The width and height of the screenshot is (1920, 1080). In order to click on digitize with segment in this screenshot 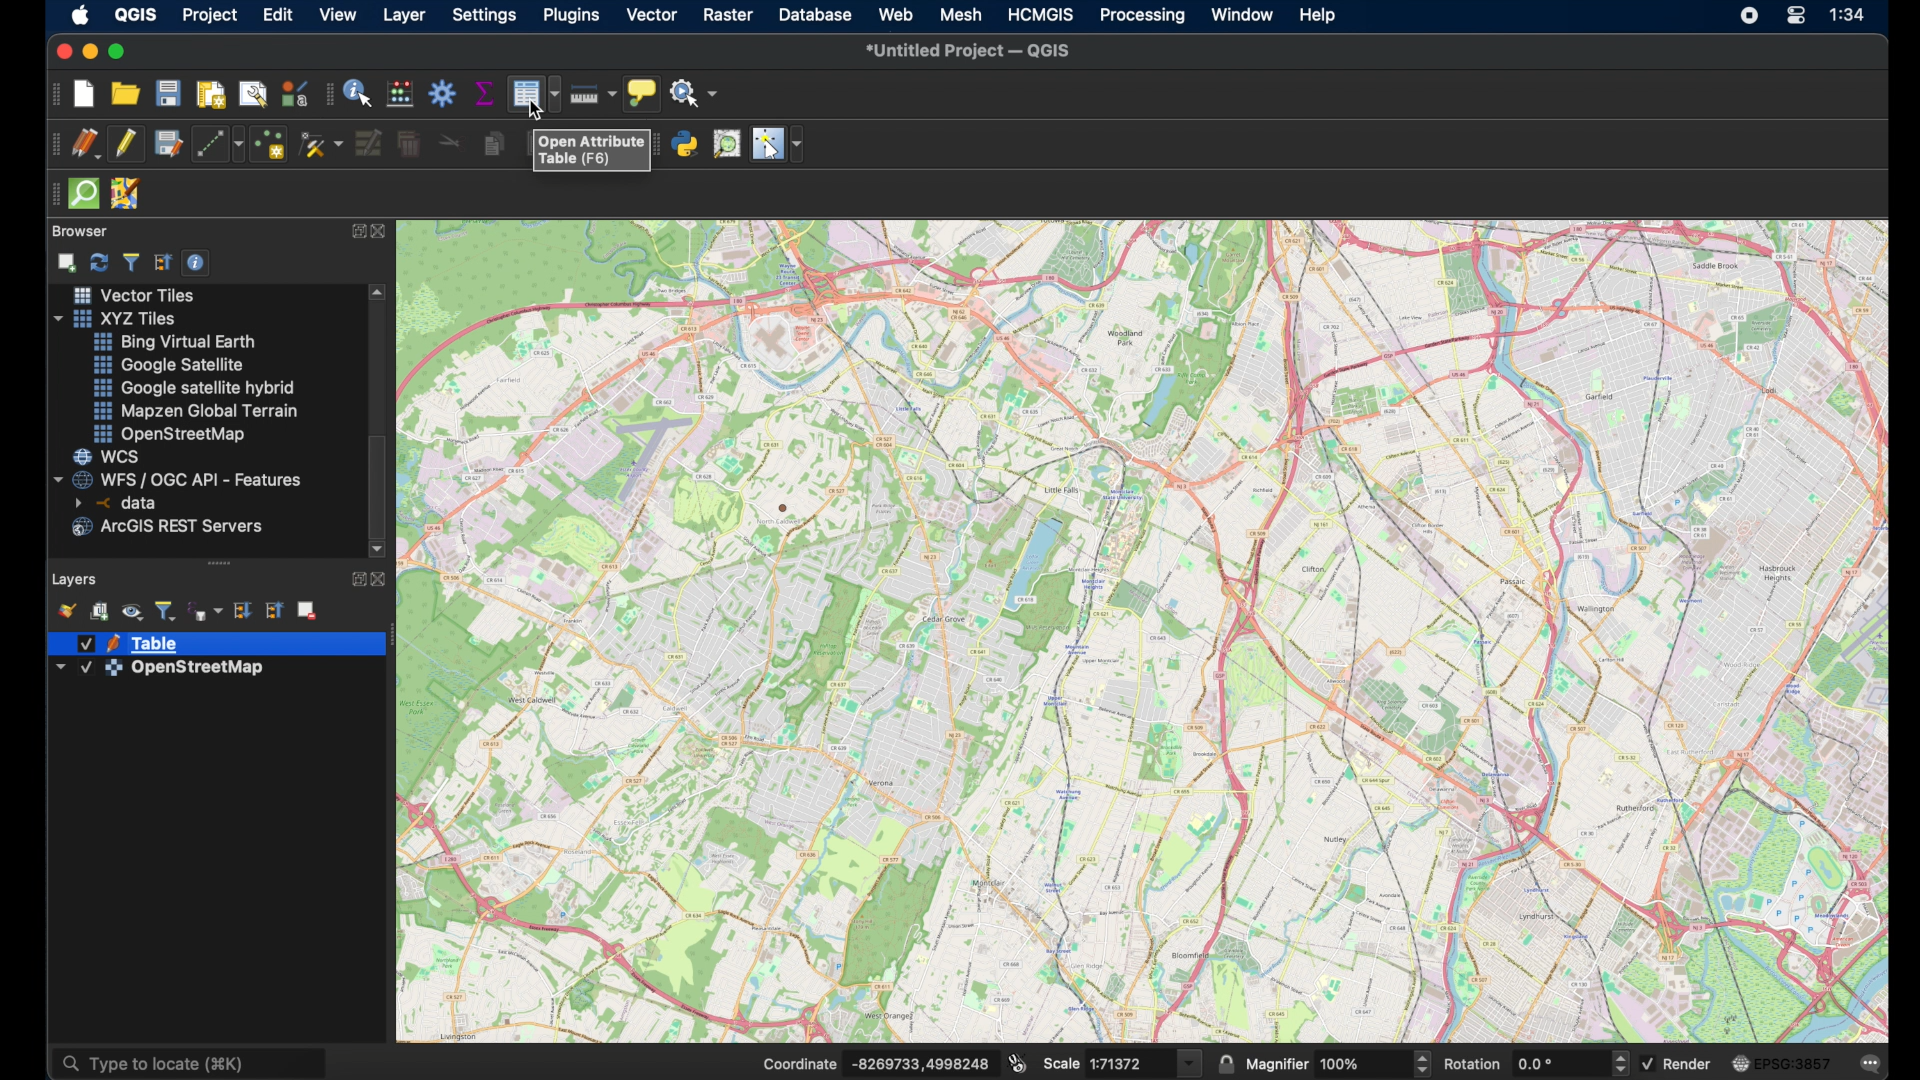, I will do `click(218, 144)`.